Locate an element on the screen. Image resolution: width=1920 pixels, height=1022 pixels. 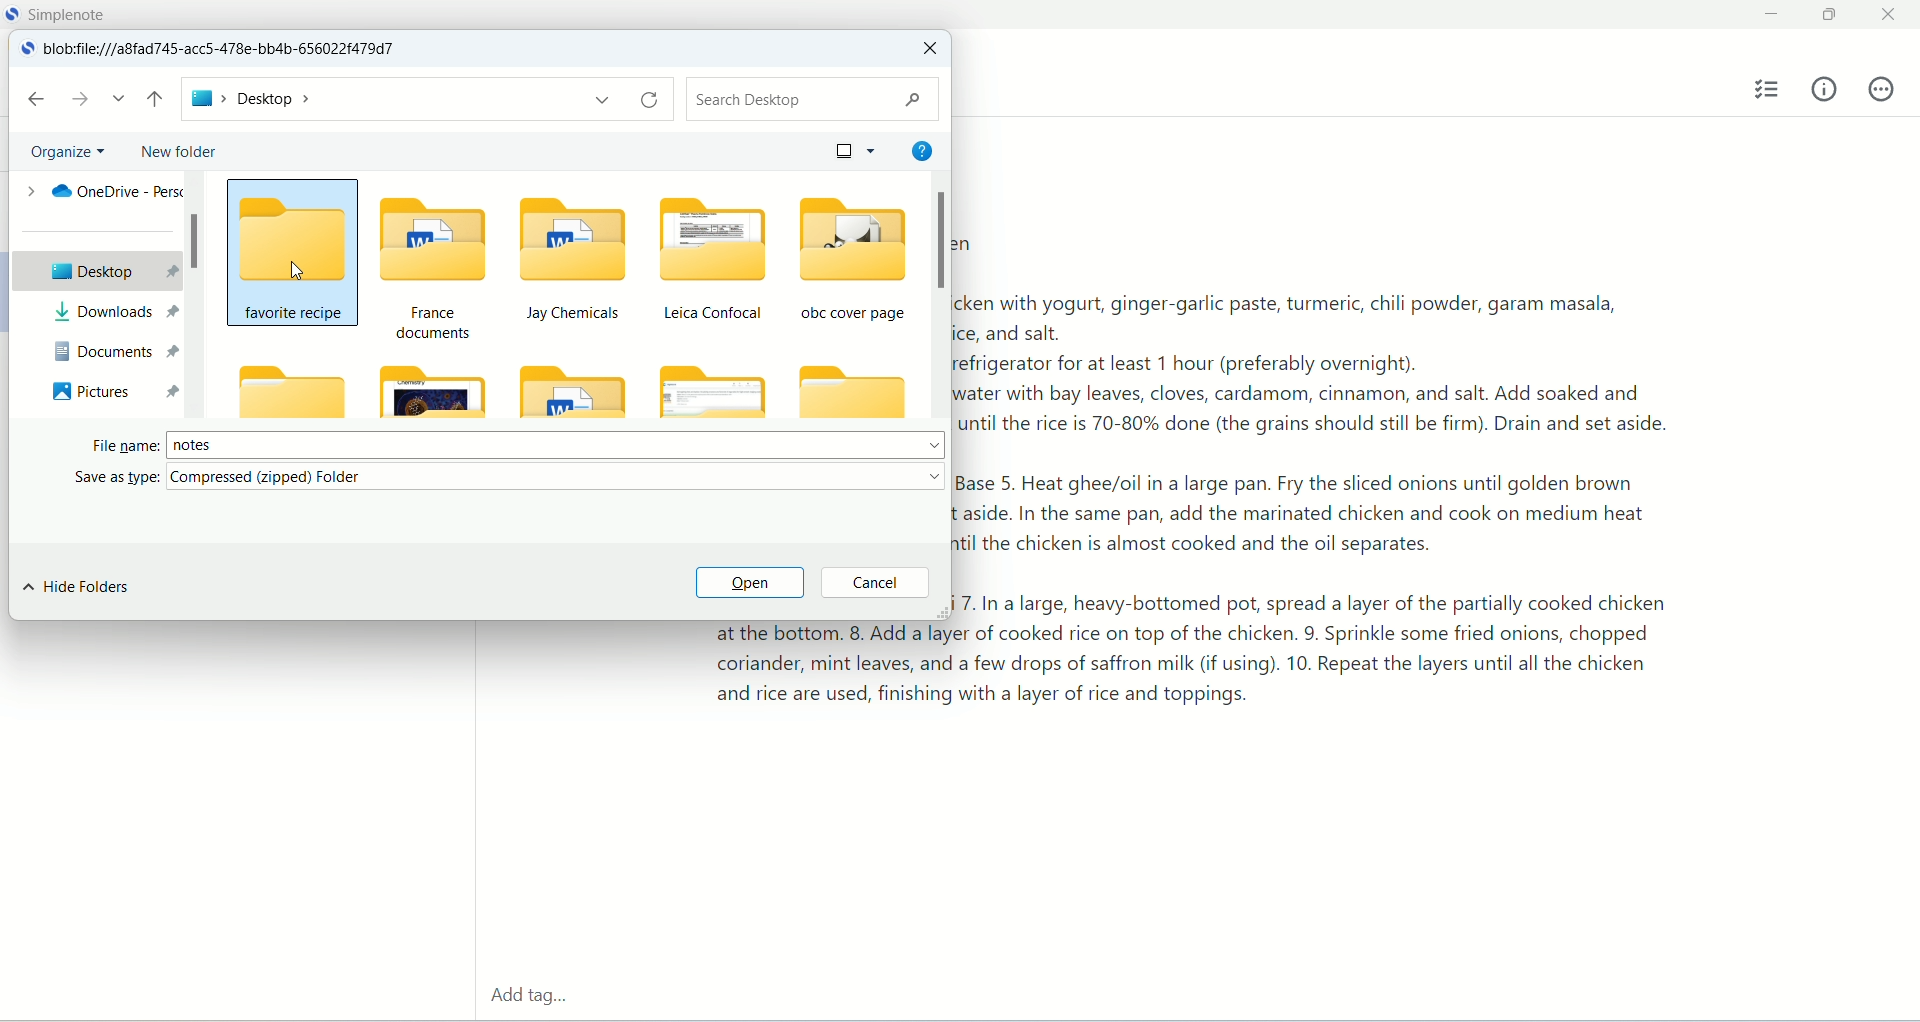
forward is located at coordinates (81, 98).